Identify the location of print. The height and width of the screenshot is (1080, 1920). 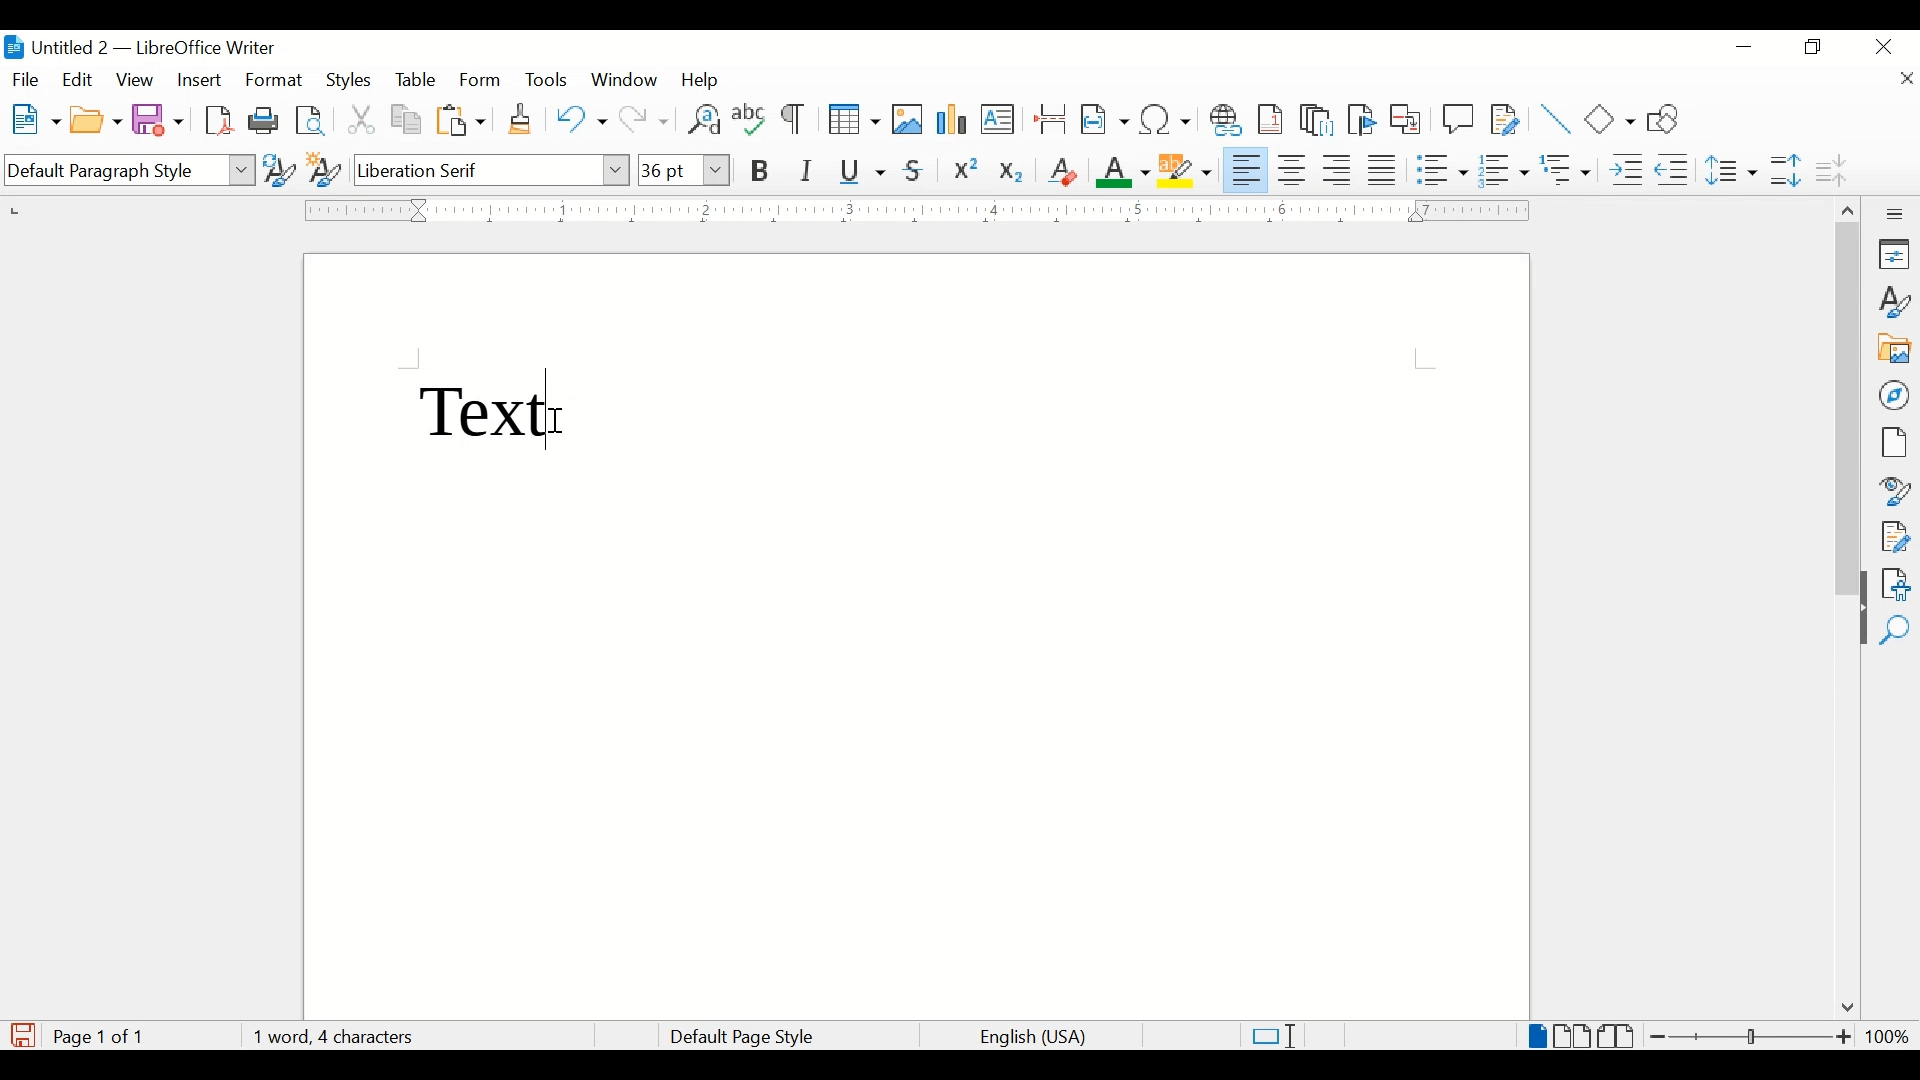
(264, 119).